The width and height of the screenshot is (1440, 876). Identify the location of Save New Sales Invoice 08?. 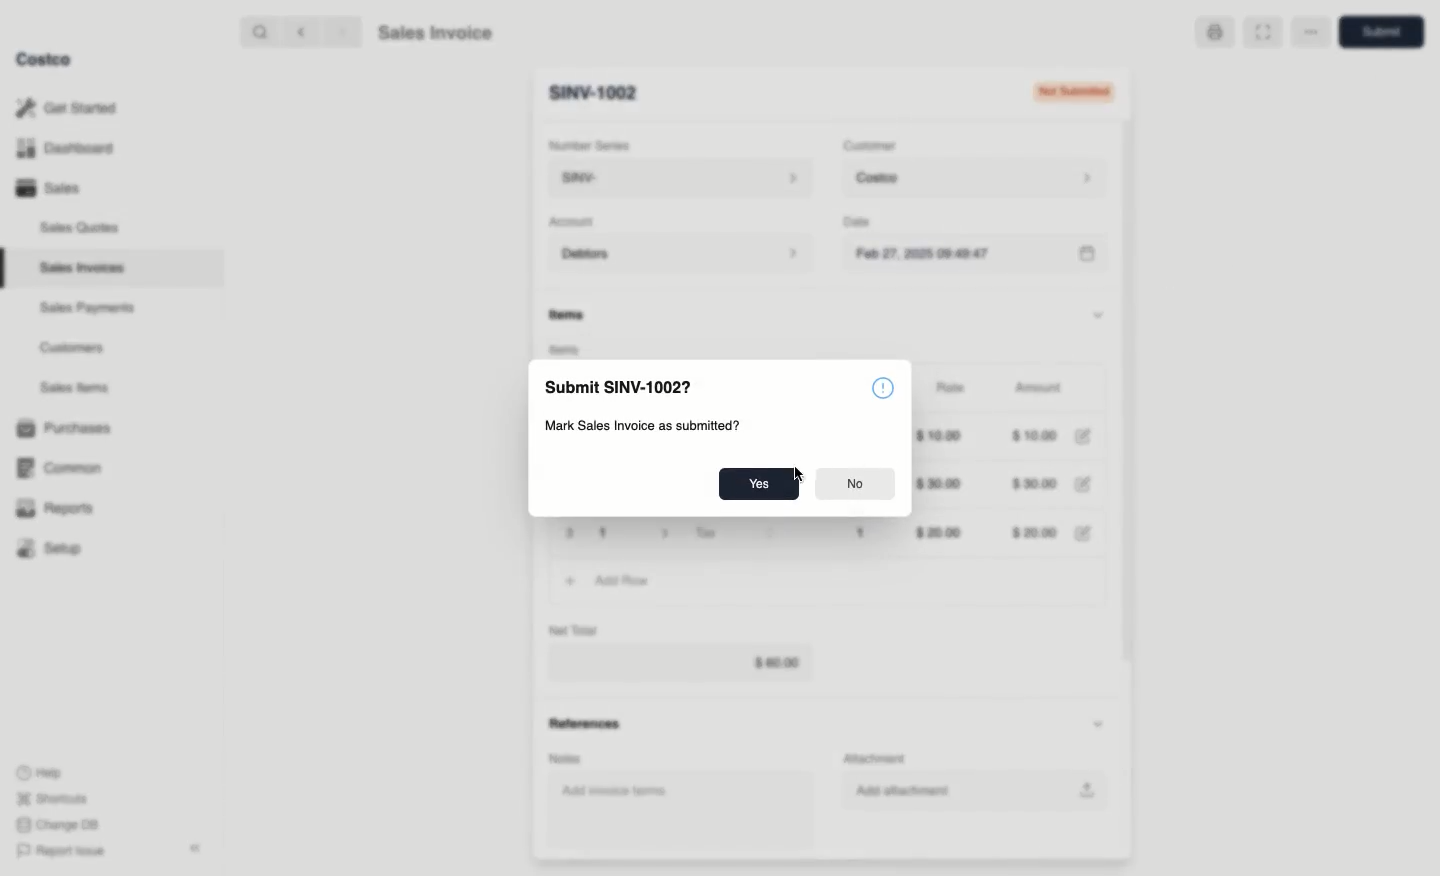
(661, 388).